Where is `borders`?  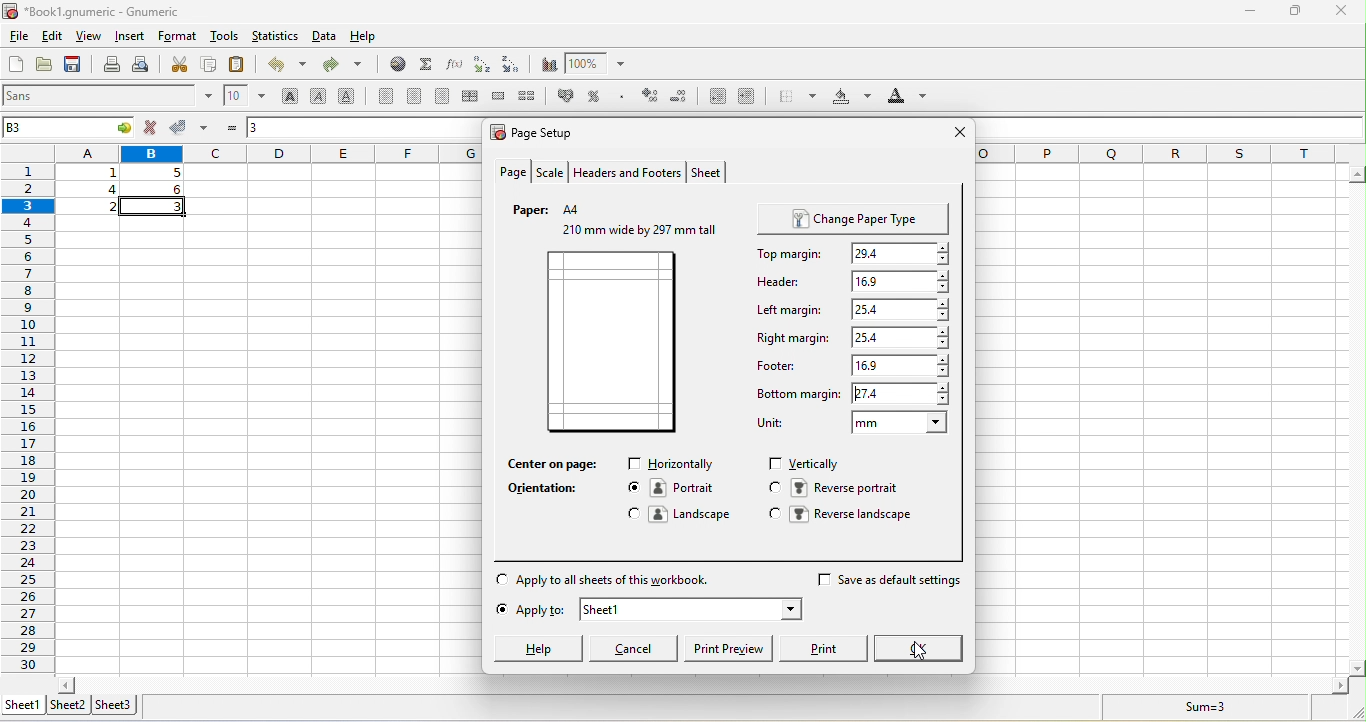 borders is located at coordinates (793, 97).